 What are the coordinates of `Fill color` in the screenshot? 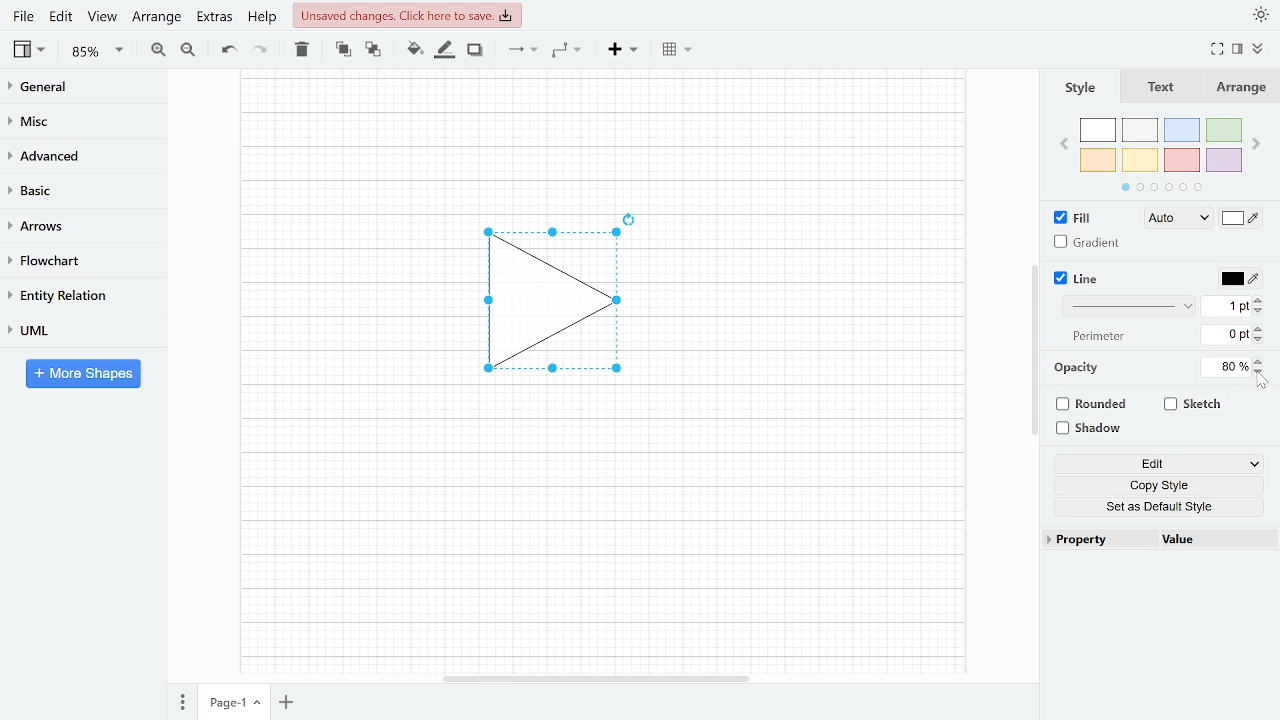 It's located at (1242, 220).